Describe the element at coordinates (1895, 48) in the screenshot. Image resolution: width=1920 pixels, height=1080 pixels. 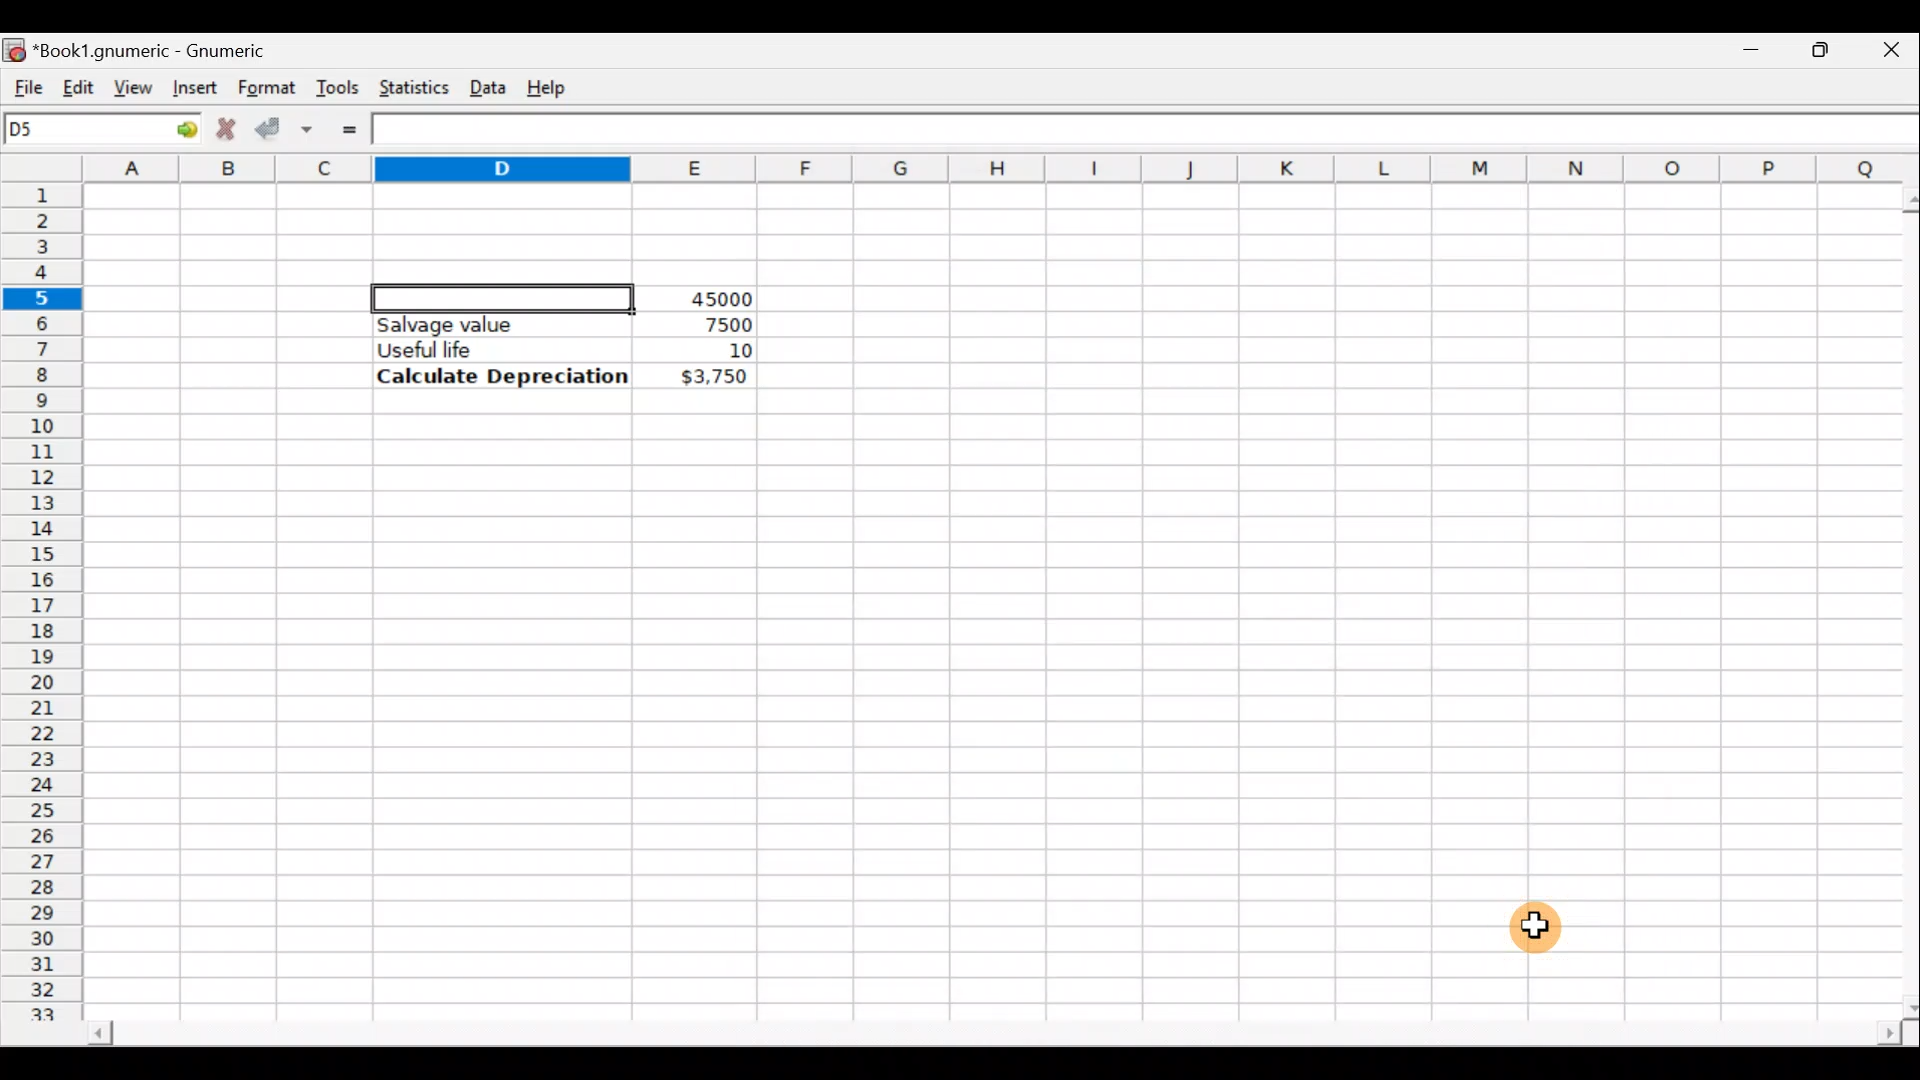
I see `Close` at that location.